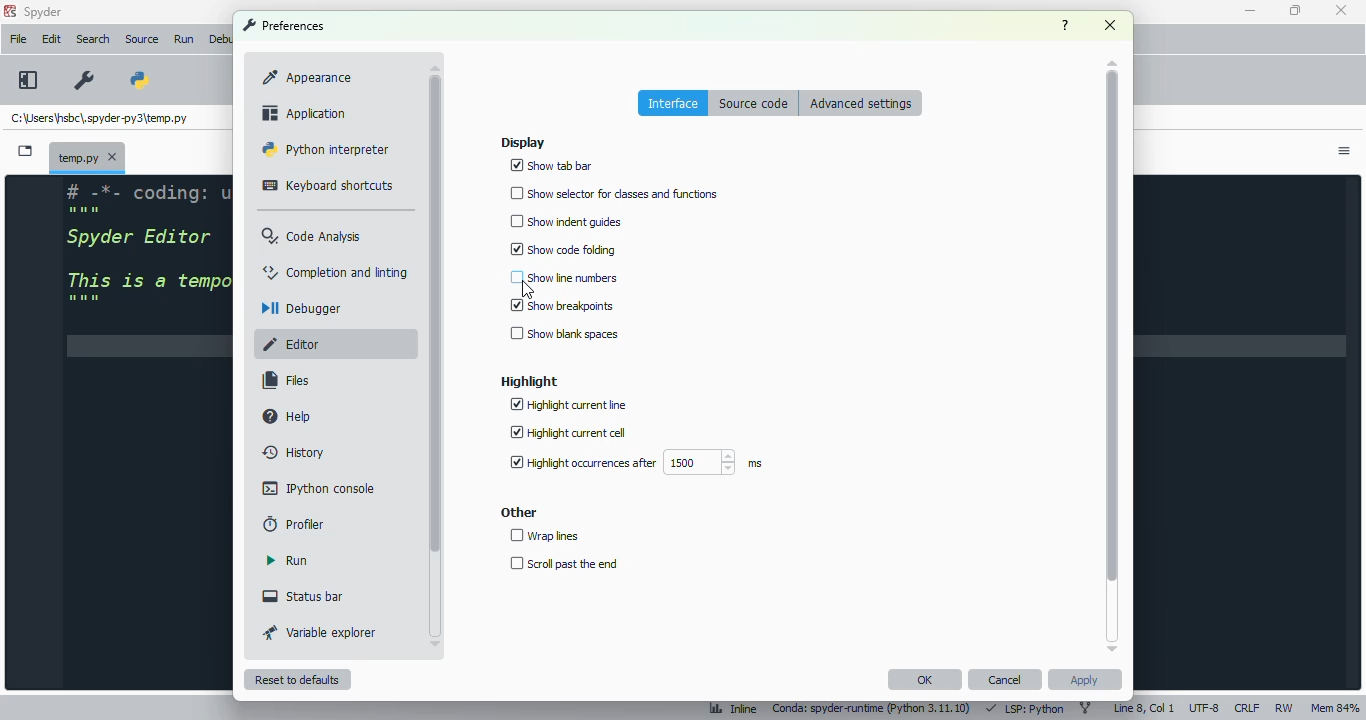 Image resolution: width=1366 pixels, height=720 pixels. I want to click on close, so click(1340, 11).